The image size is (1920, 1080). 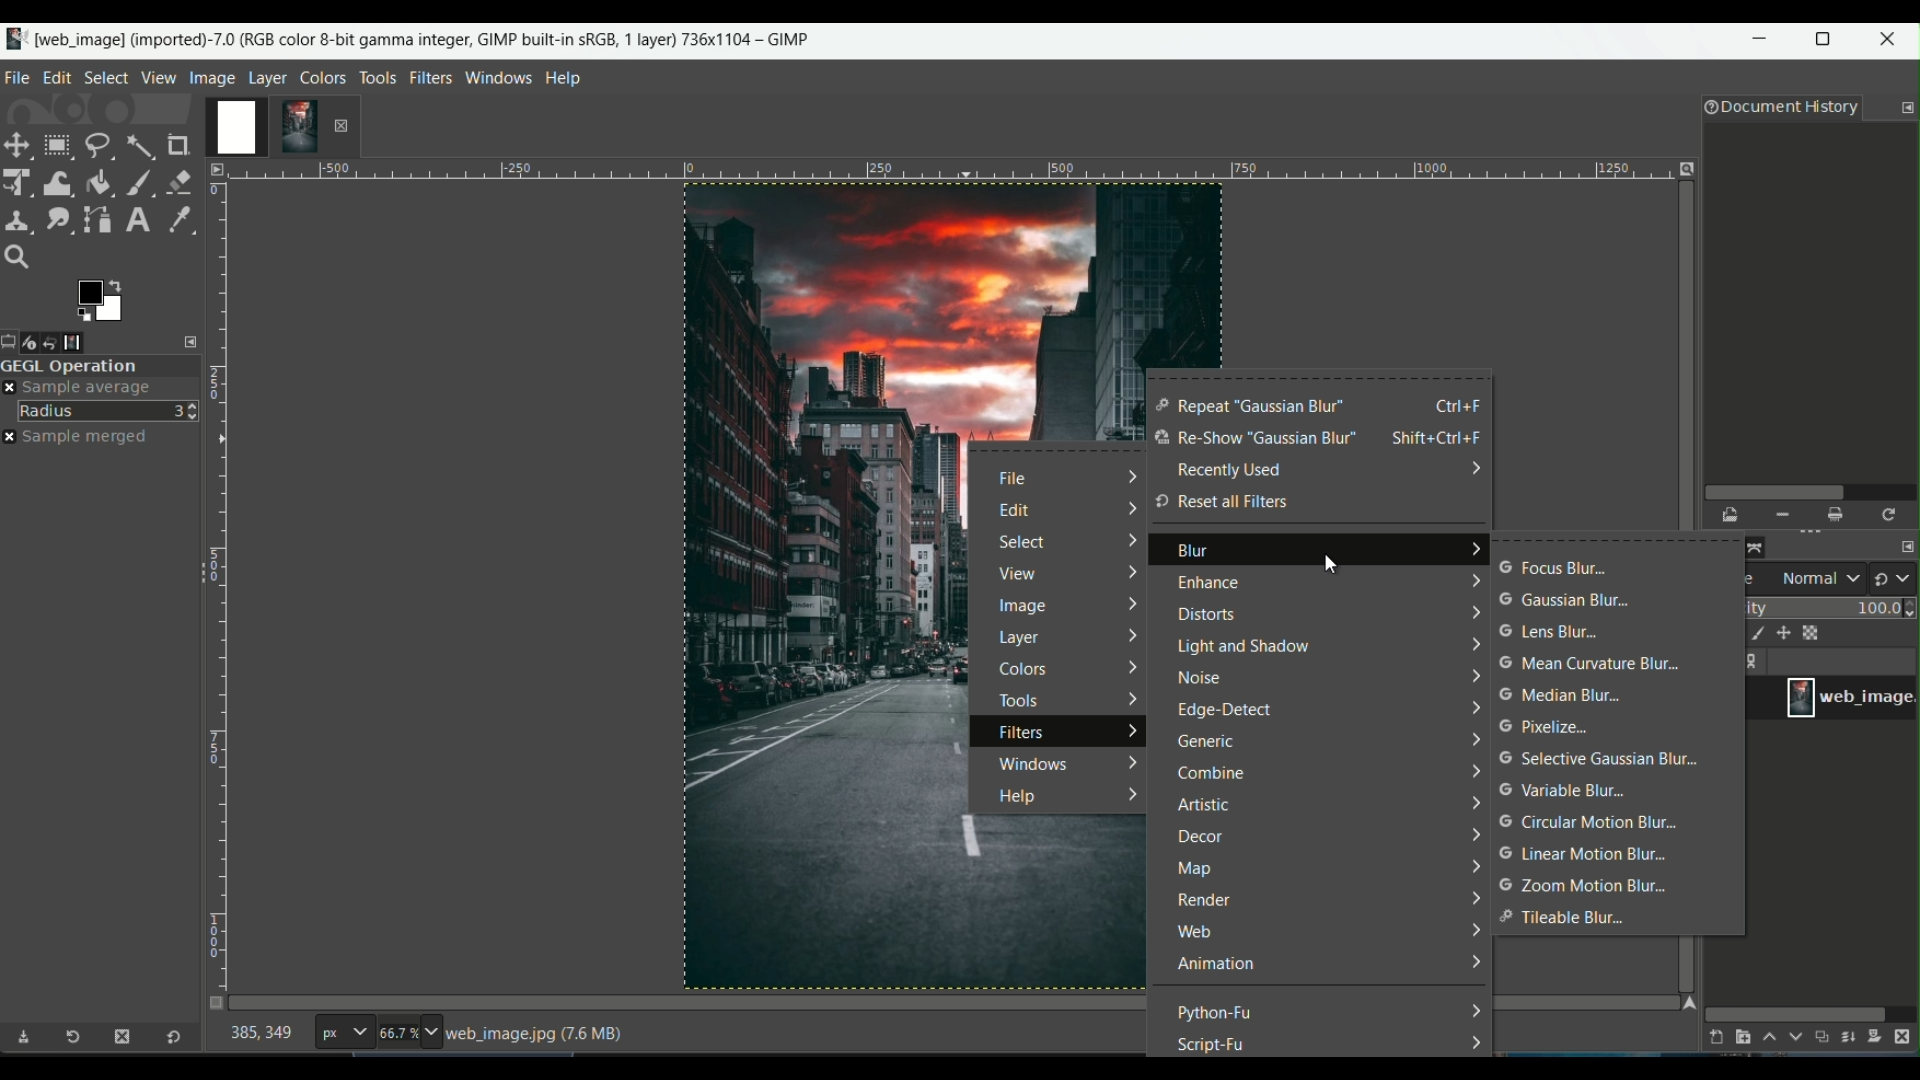 What do you see at coordinates (1586, 885) in the screenshot?
I see `zoom motion blur` at bounding box center [1586, 885].